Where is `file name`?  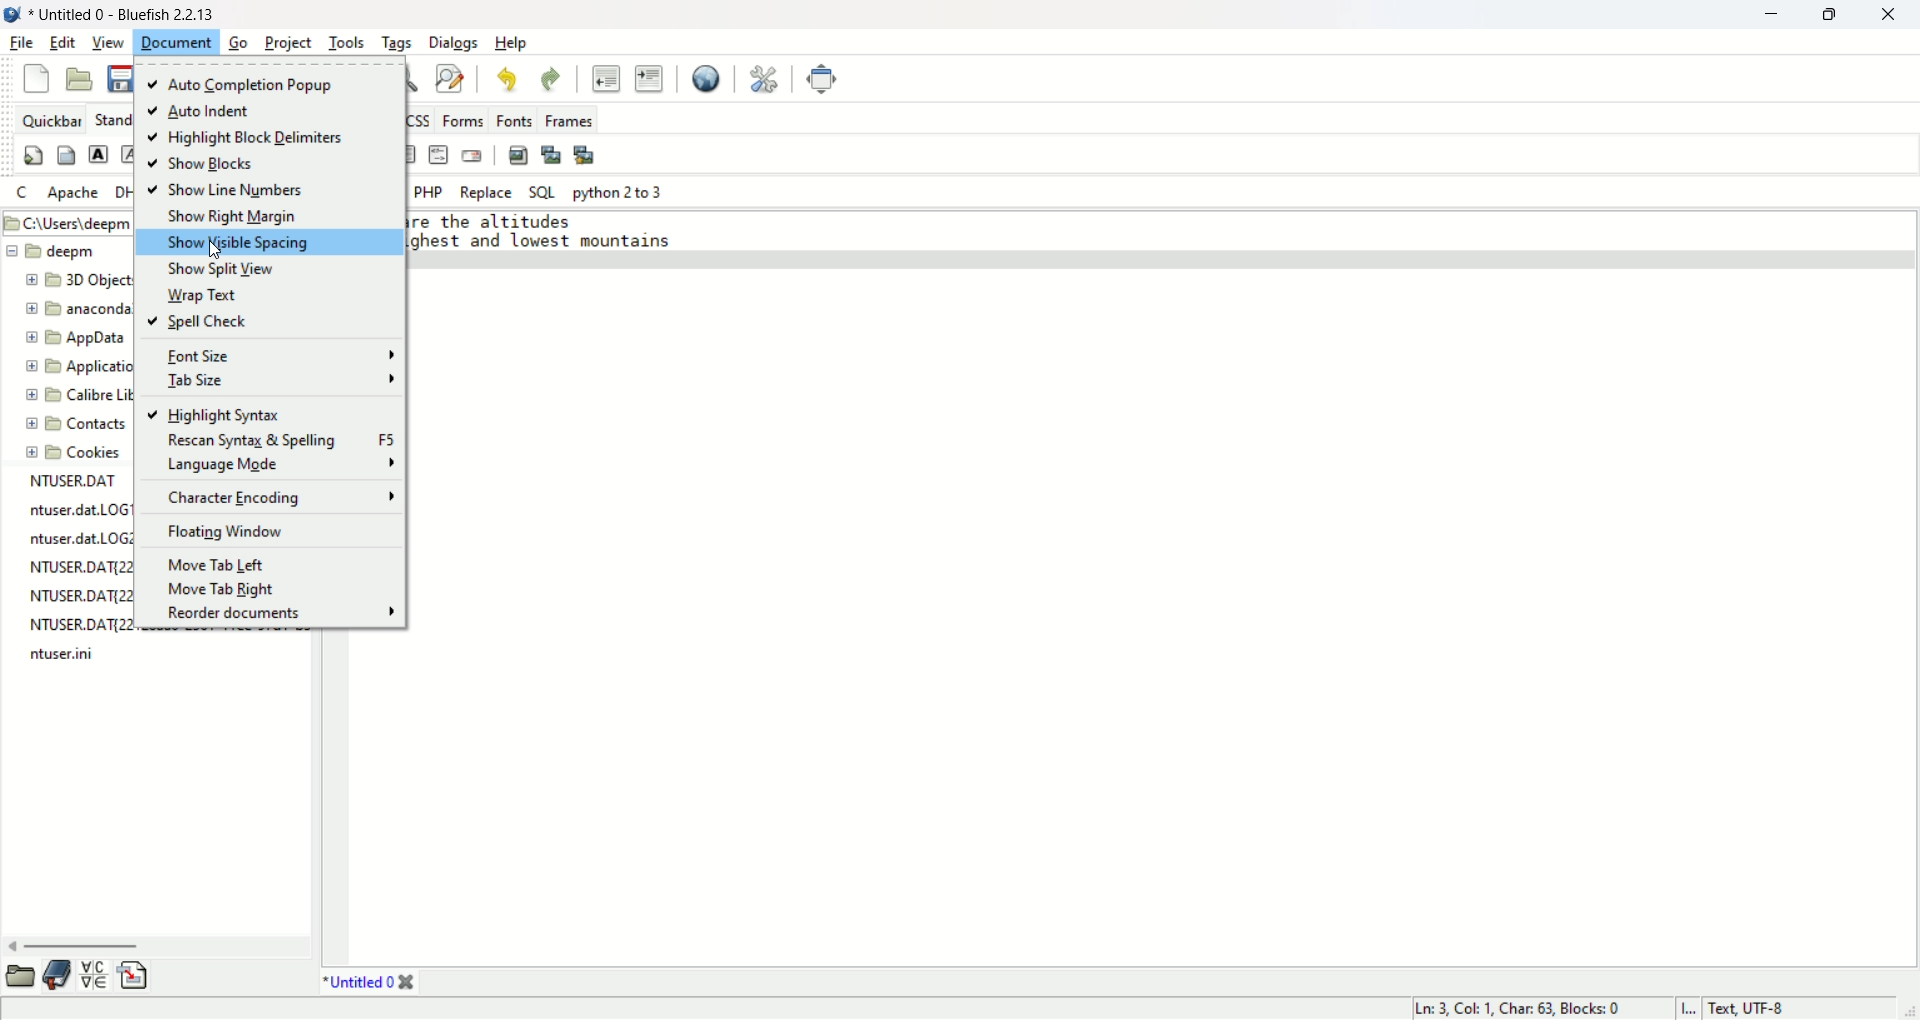
file name is located at coordinates (72, 483).